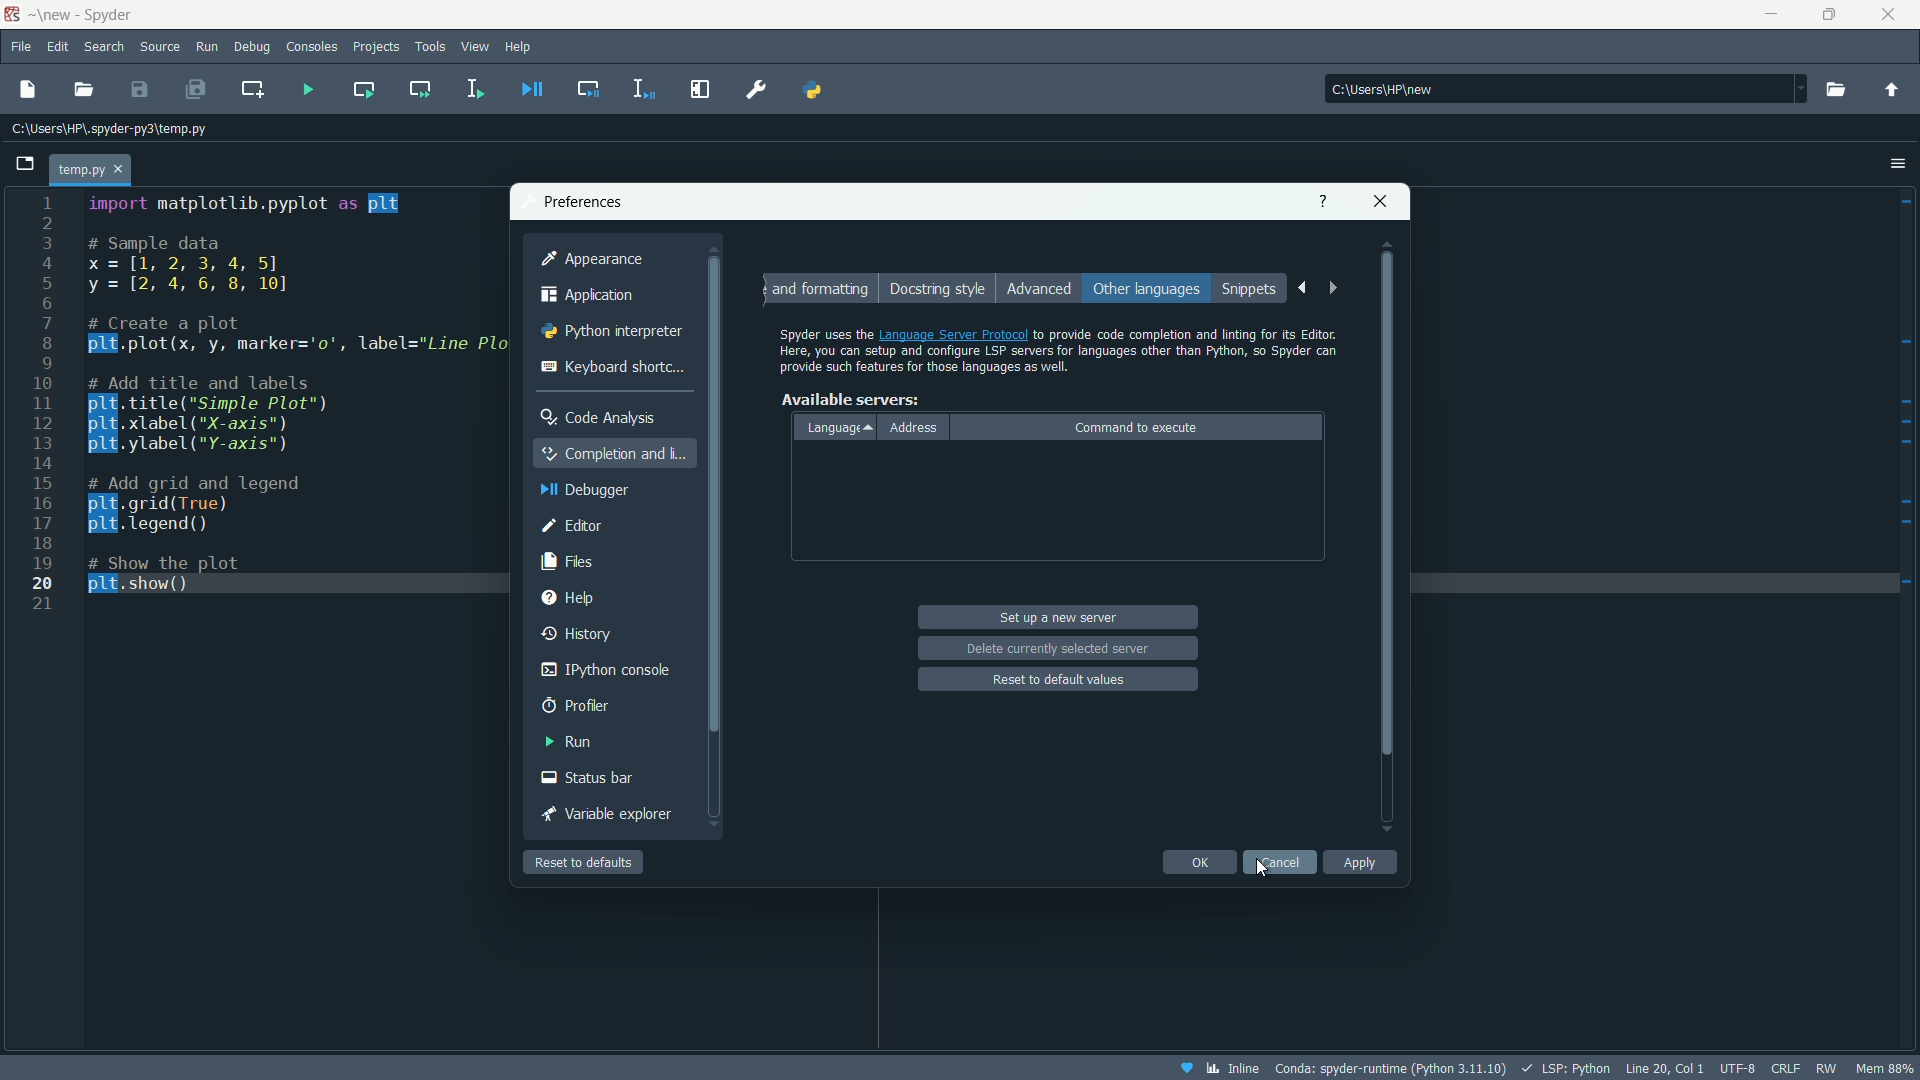 Image resolution: width=1920 pixels, height=1080 pixels. I want to click on snippets, so click(1251, 290).